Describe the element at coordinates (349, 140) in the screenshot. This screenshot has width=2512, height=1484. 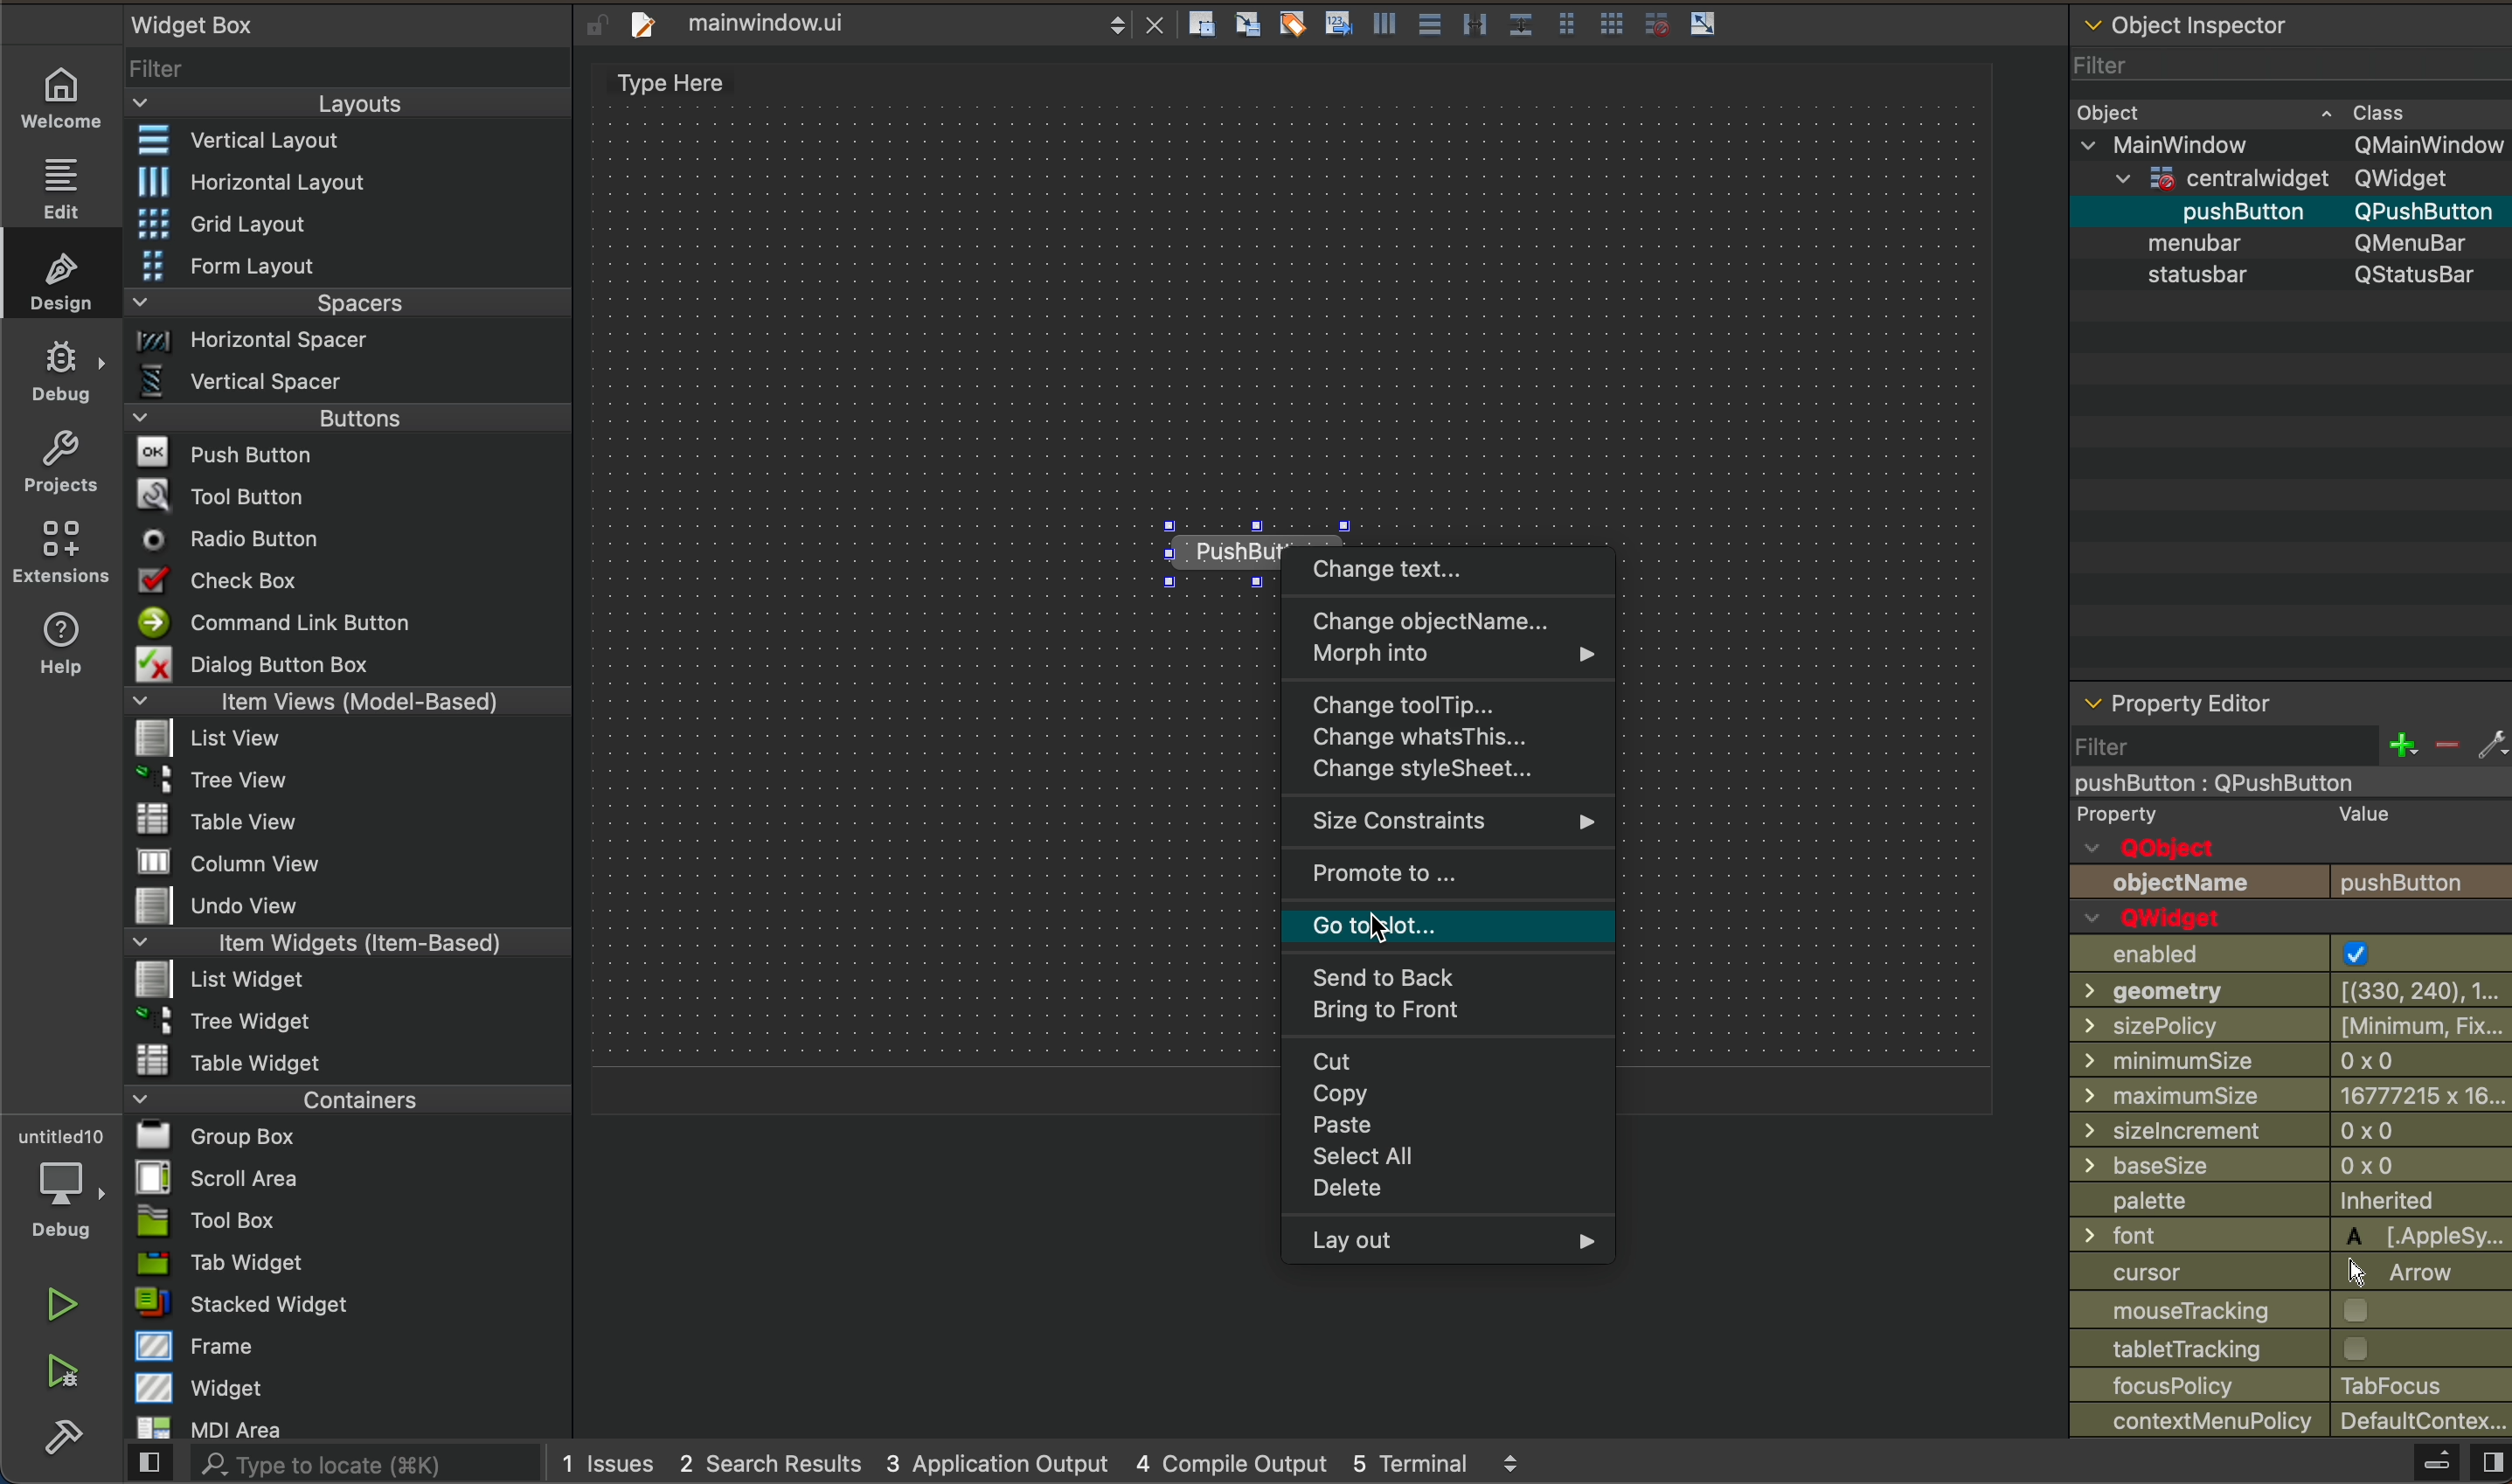
I see `vertical layout` at that location.